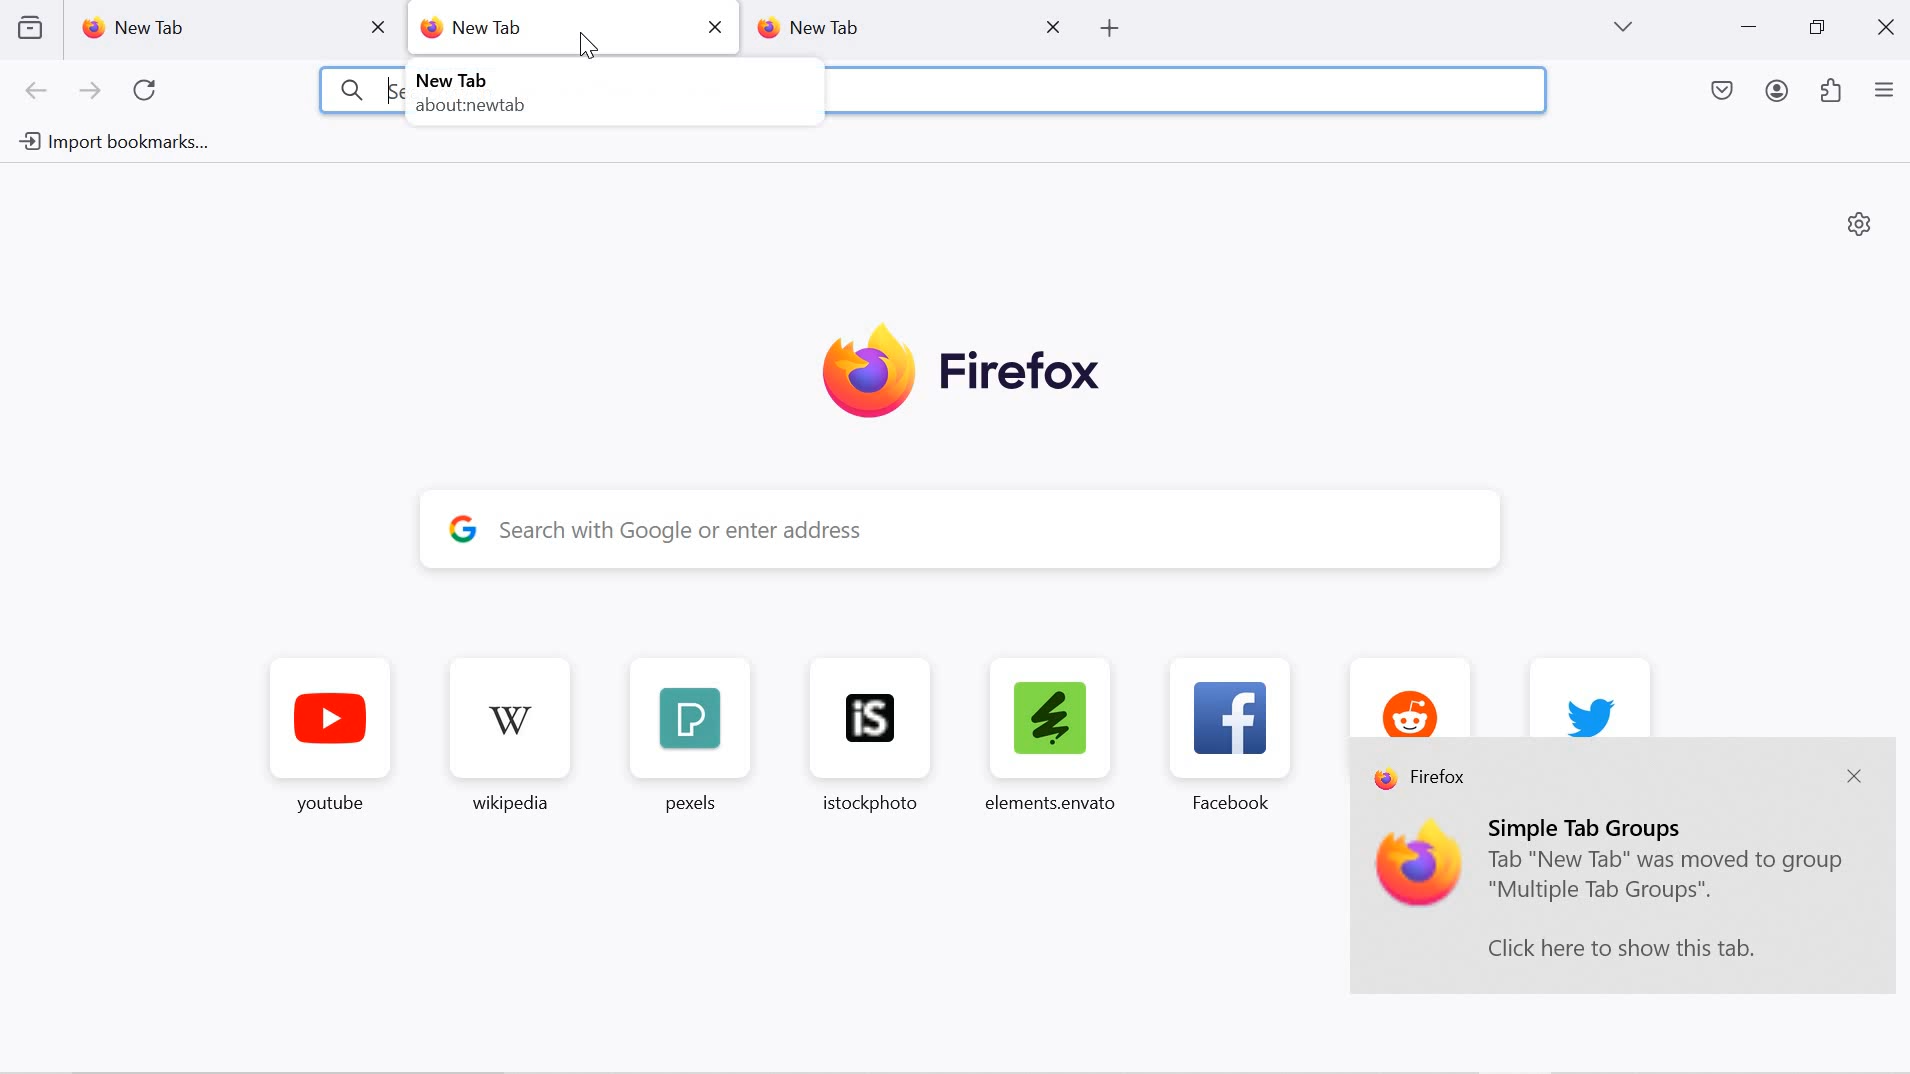  I want to click on new tab about new tab, so click(478, 92).